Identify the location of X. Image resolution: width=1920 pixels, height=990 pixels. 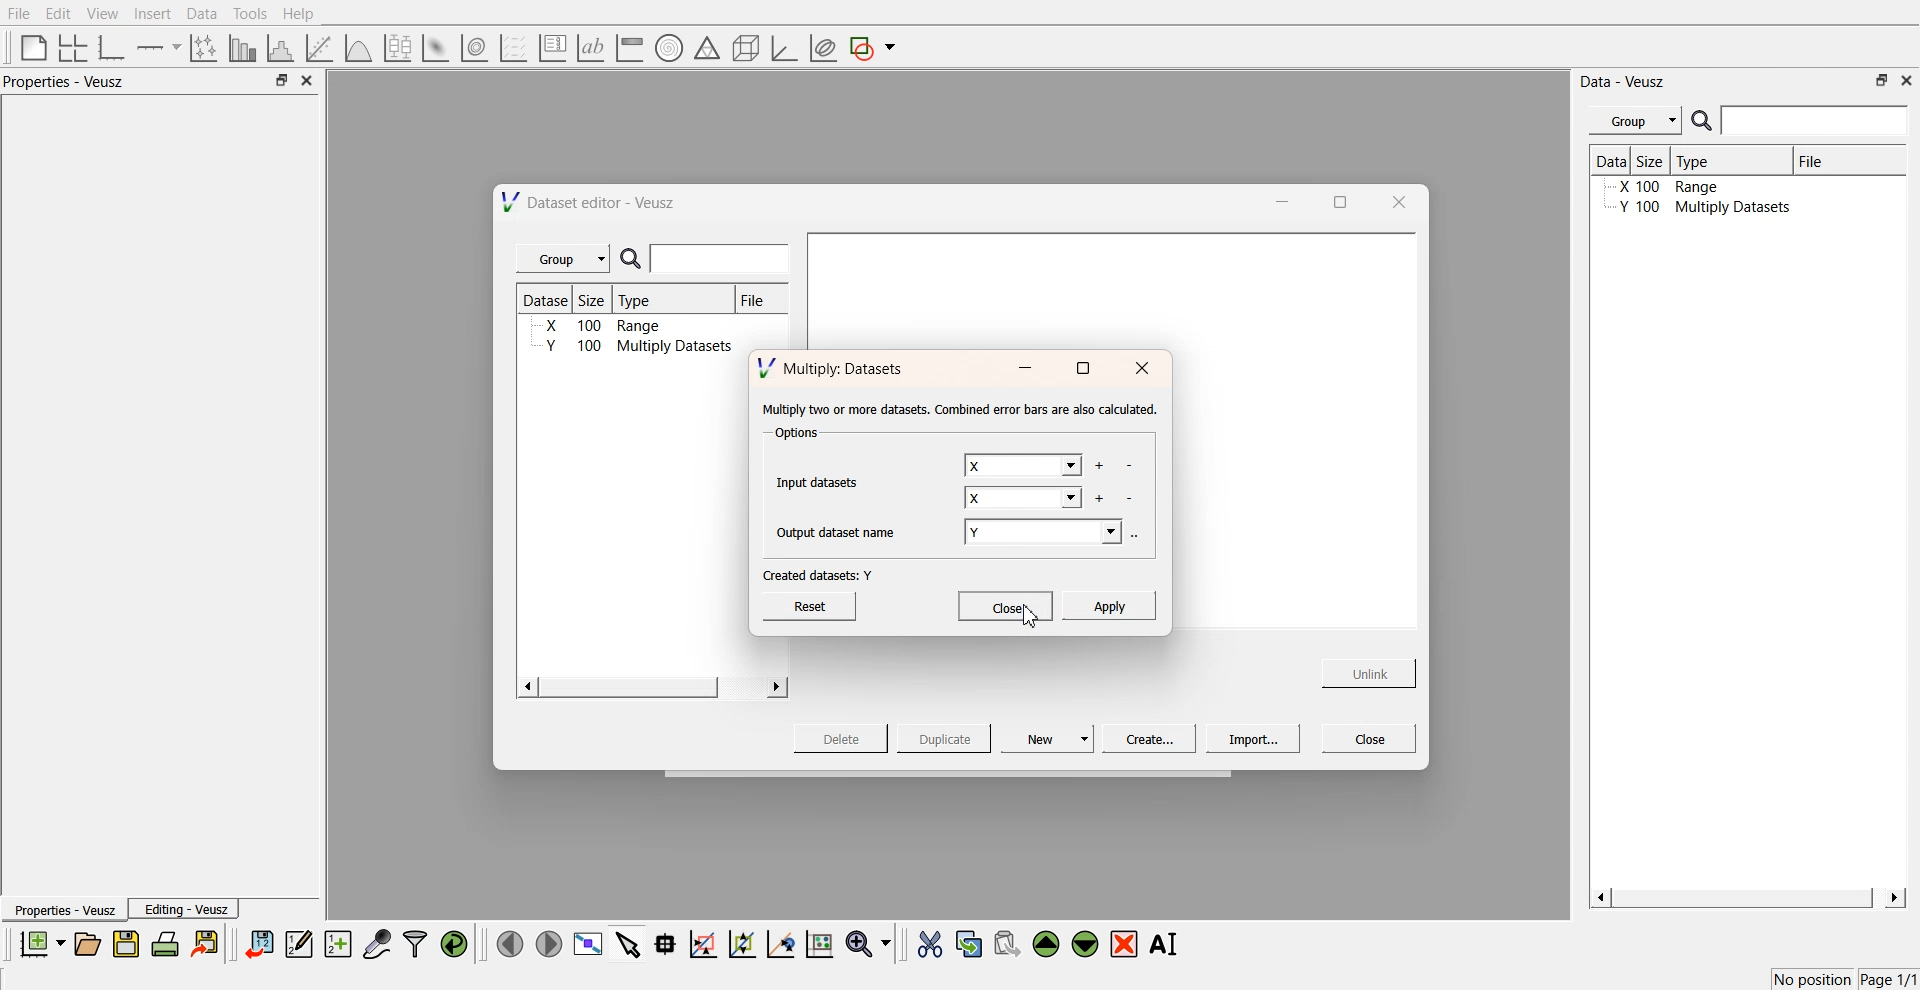
(1021, 466).